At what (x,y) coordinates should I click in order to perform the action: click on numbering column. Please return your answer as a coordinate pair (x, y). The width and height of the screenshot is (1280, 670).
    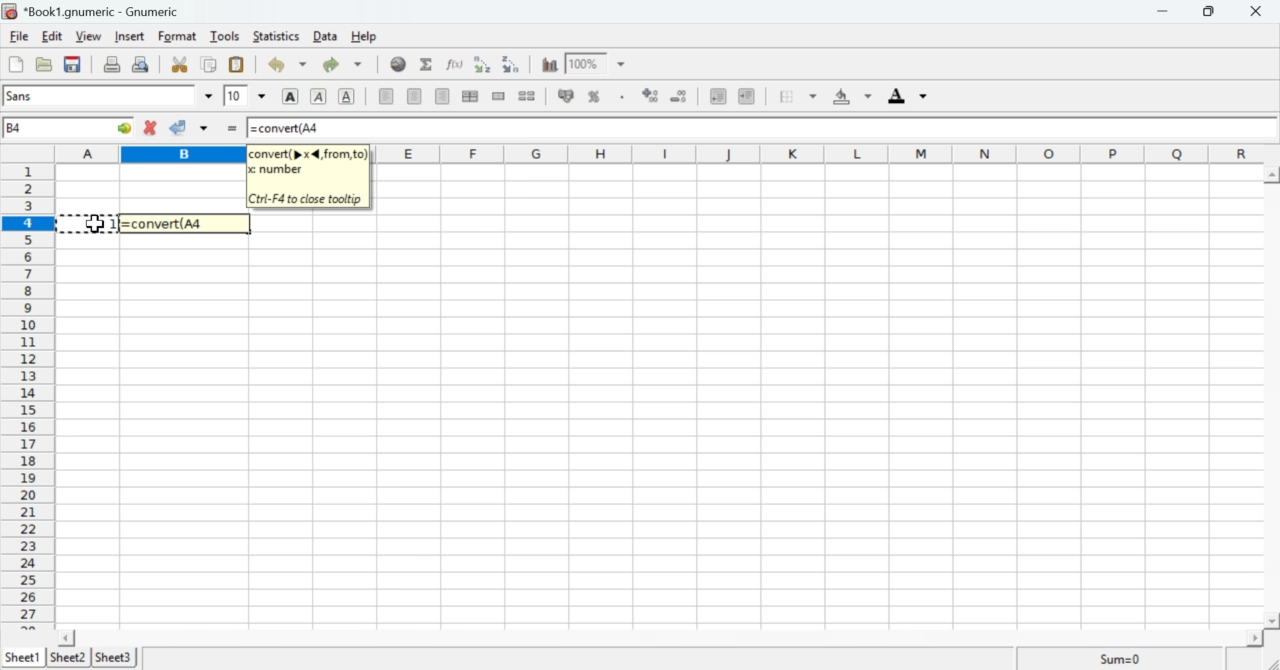
    Looking at the image, I should click on (26, 396).